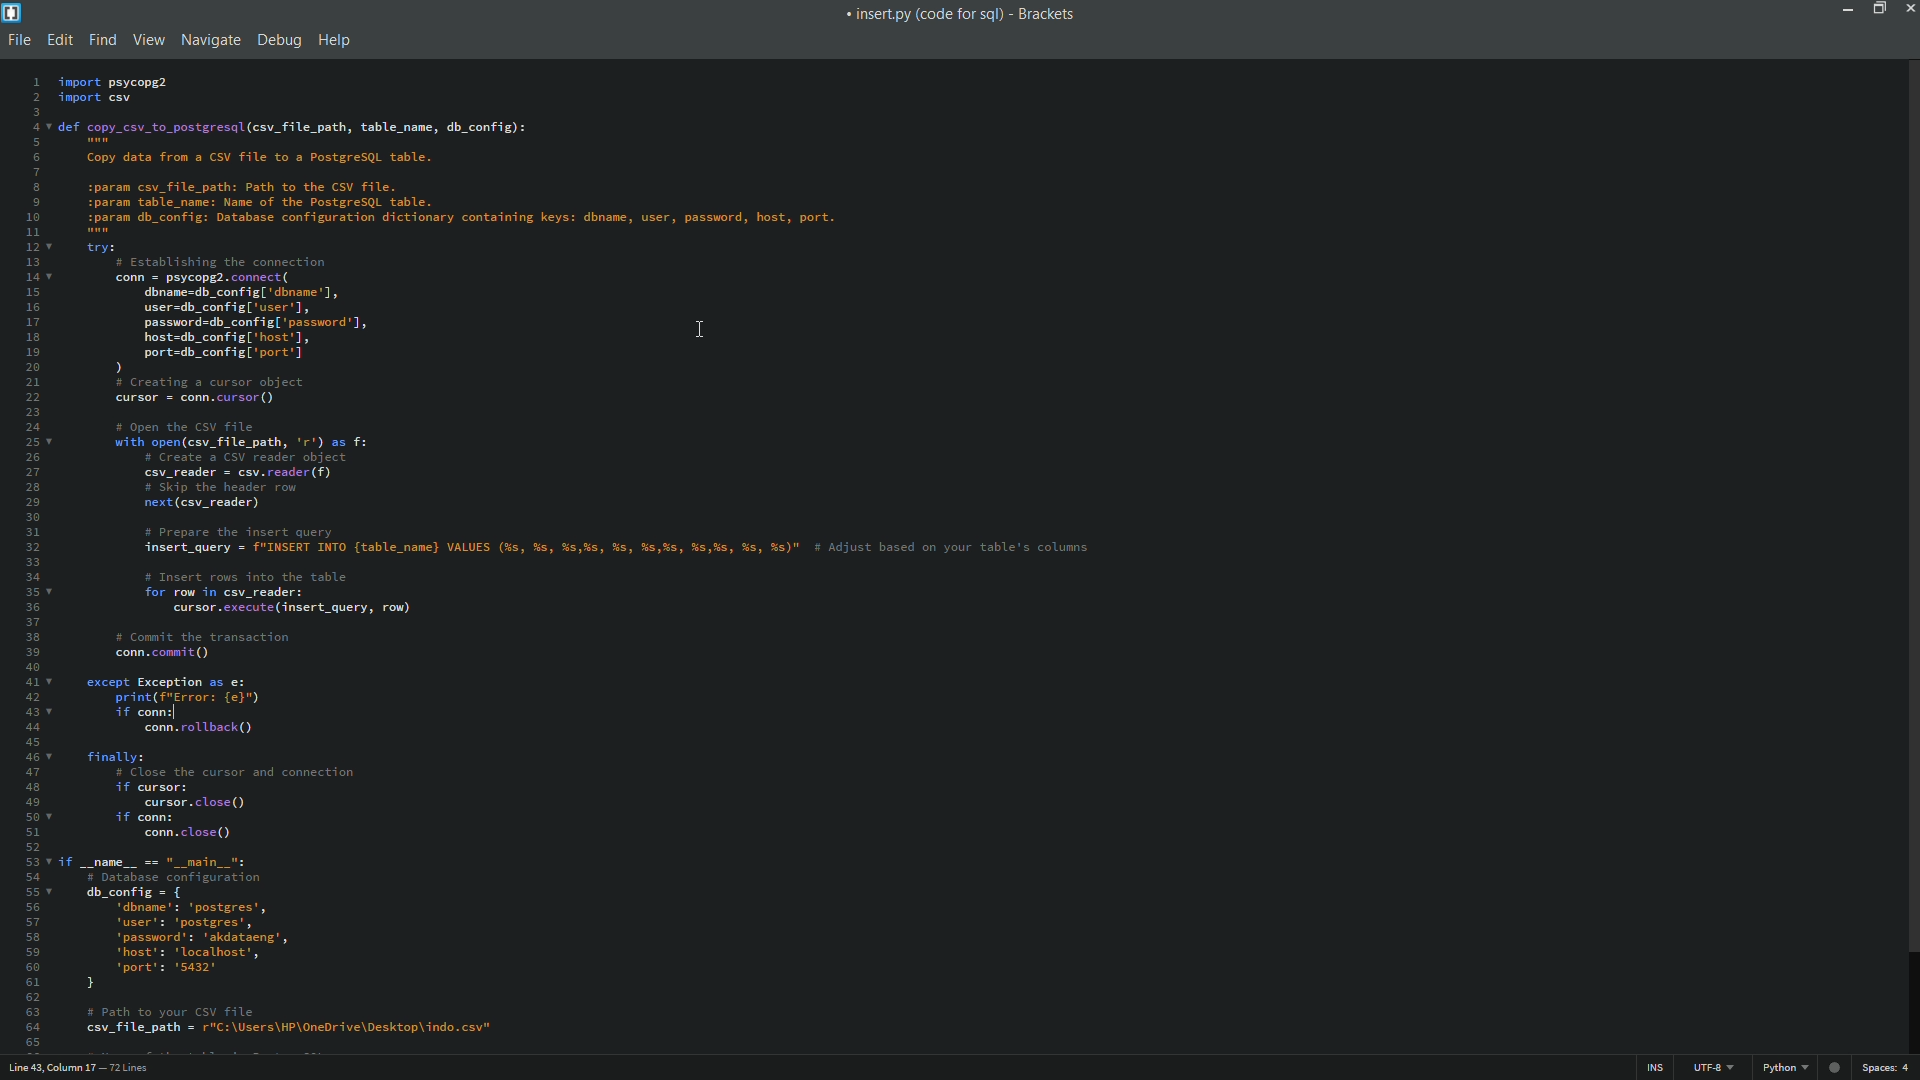  Describe the element at coordinates (1713, 1068) in the screenshot. I see `file encoding` at that location.